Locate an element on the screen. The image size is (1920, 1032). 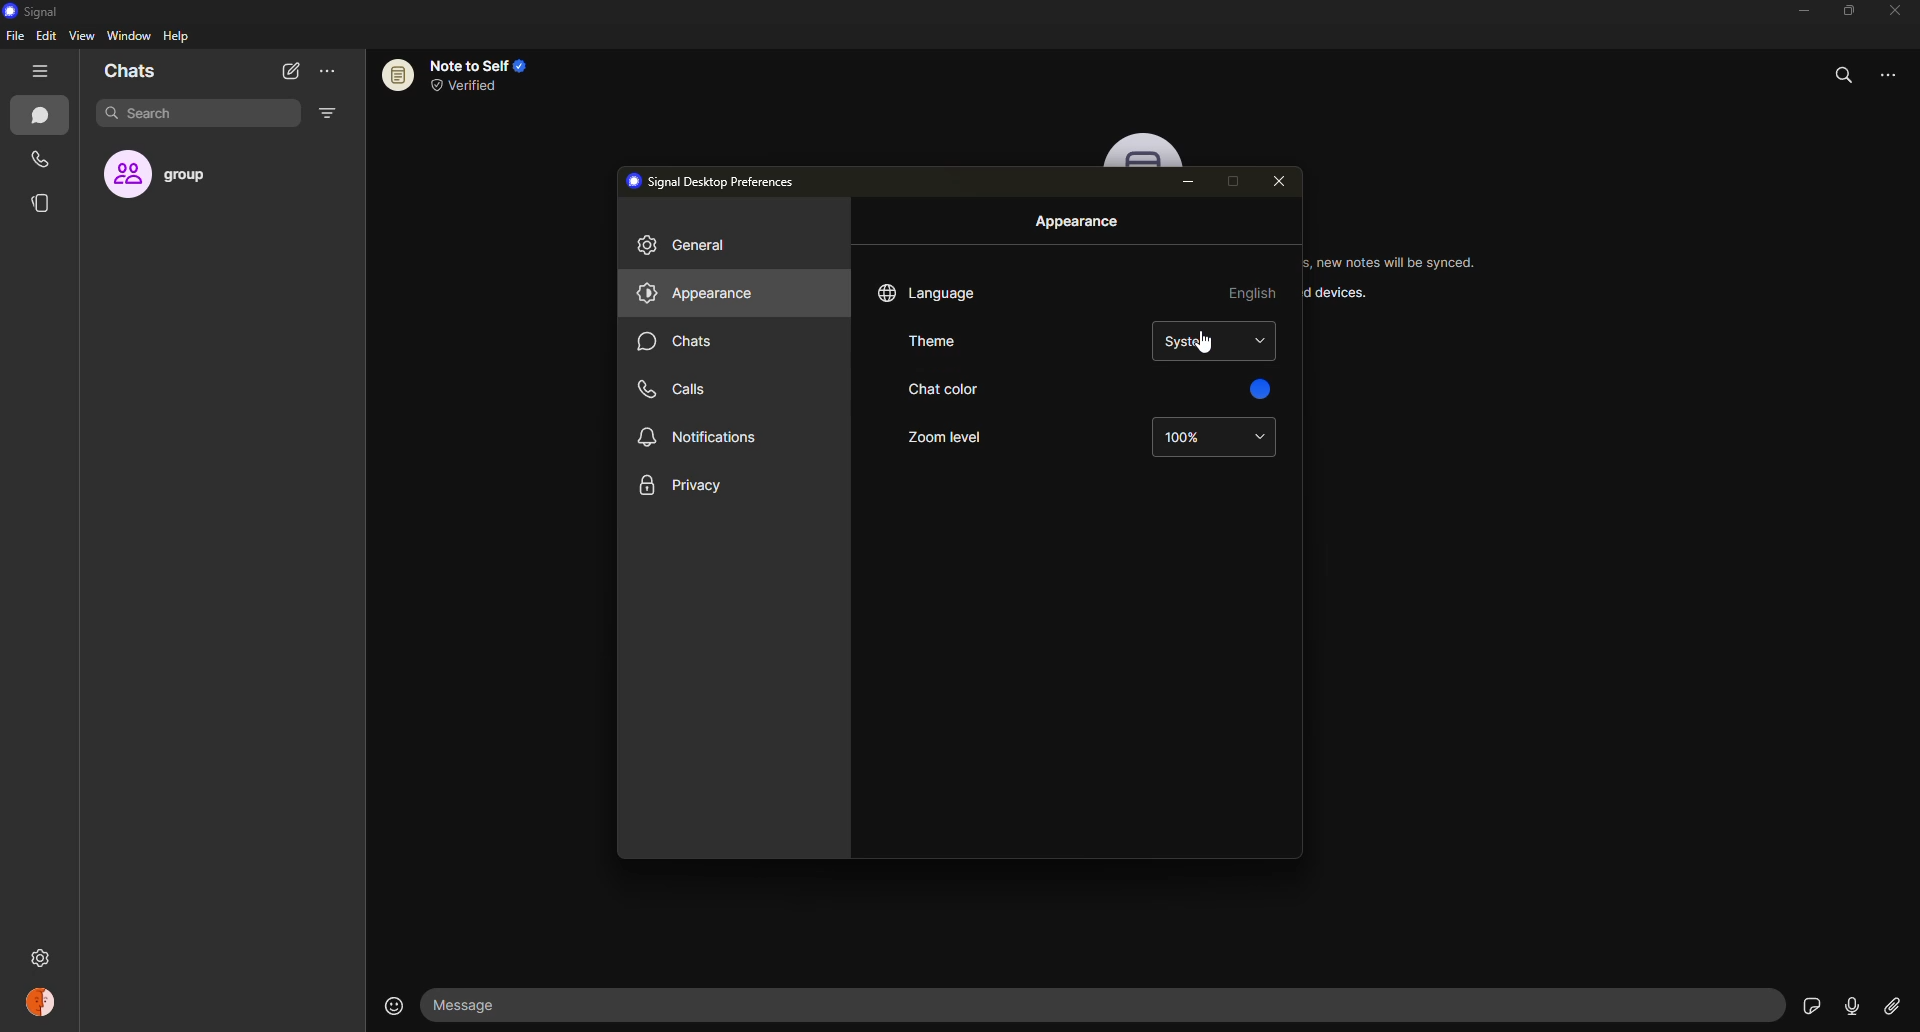
privacy is located at coordinates (685, 486).